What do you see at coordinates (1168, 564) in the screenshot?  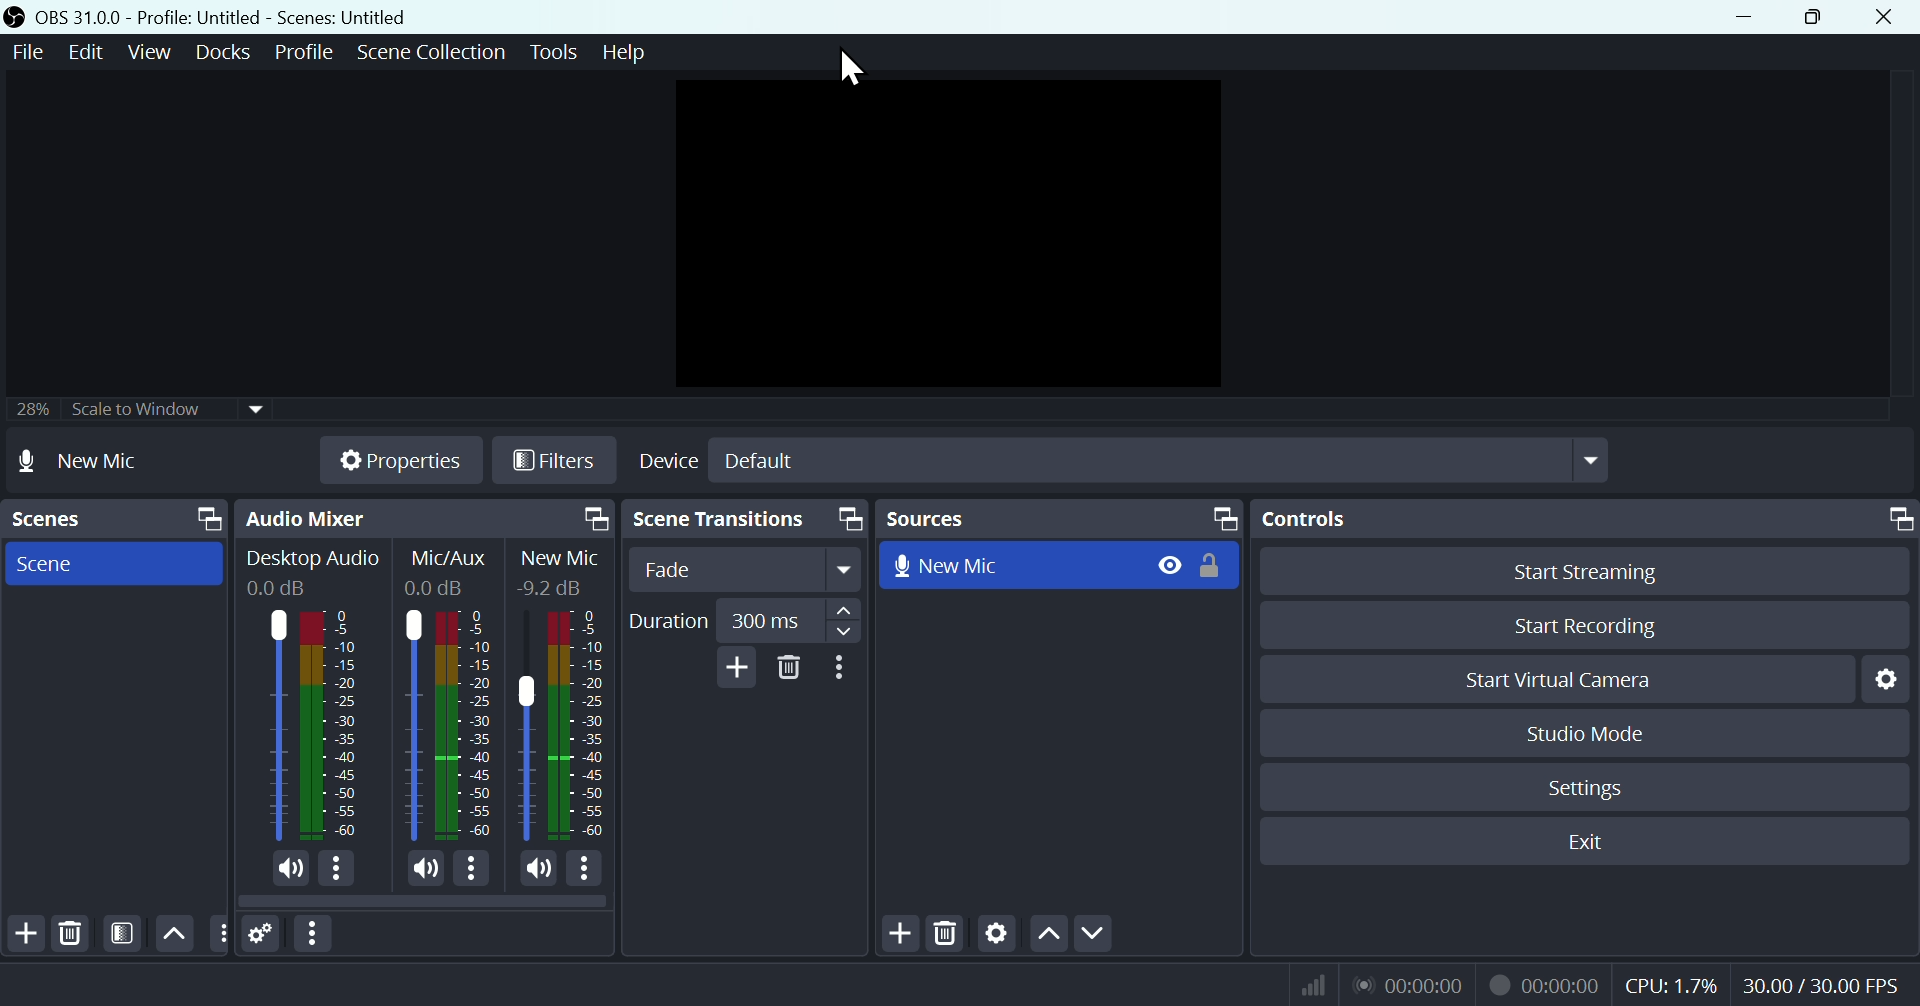 I see `Hide/Display` at bounding box center [1168, 564].